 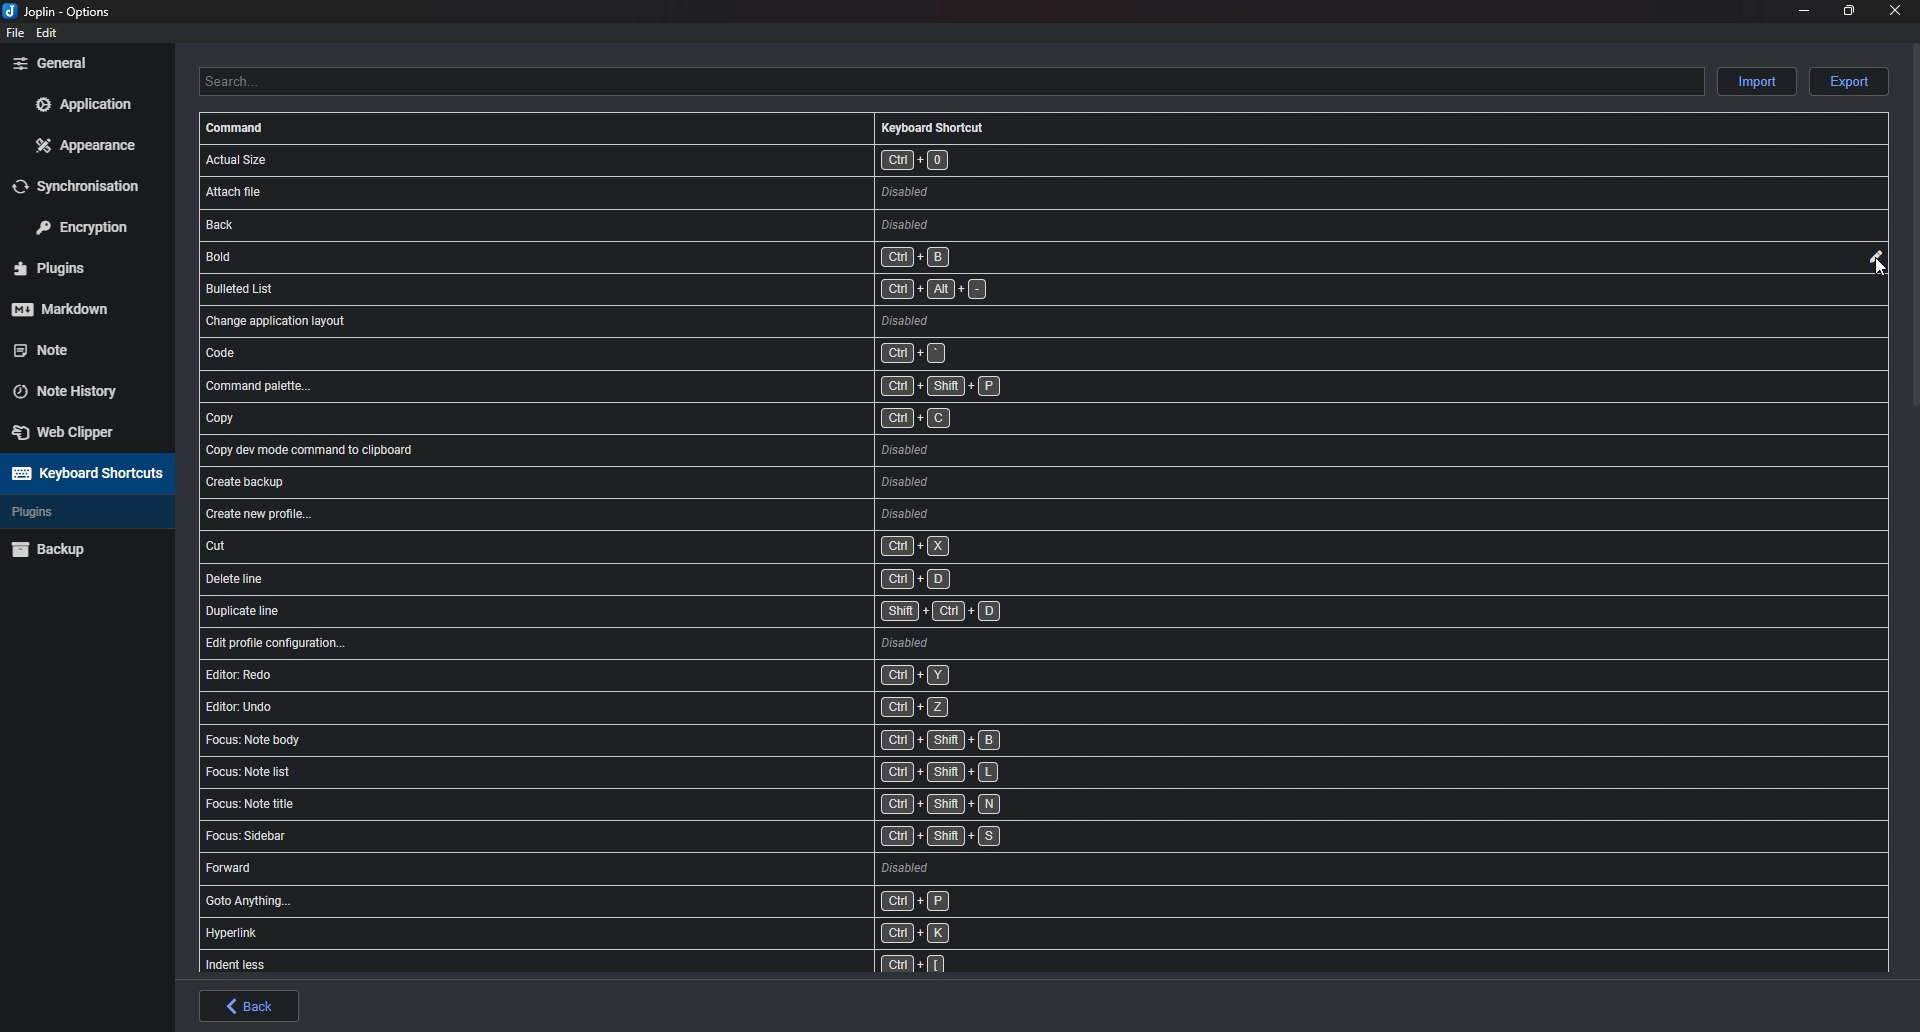 I want to click on shortcut, so click(x=663, y=742).